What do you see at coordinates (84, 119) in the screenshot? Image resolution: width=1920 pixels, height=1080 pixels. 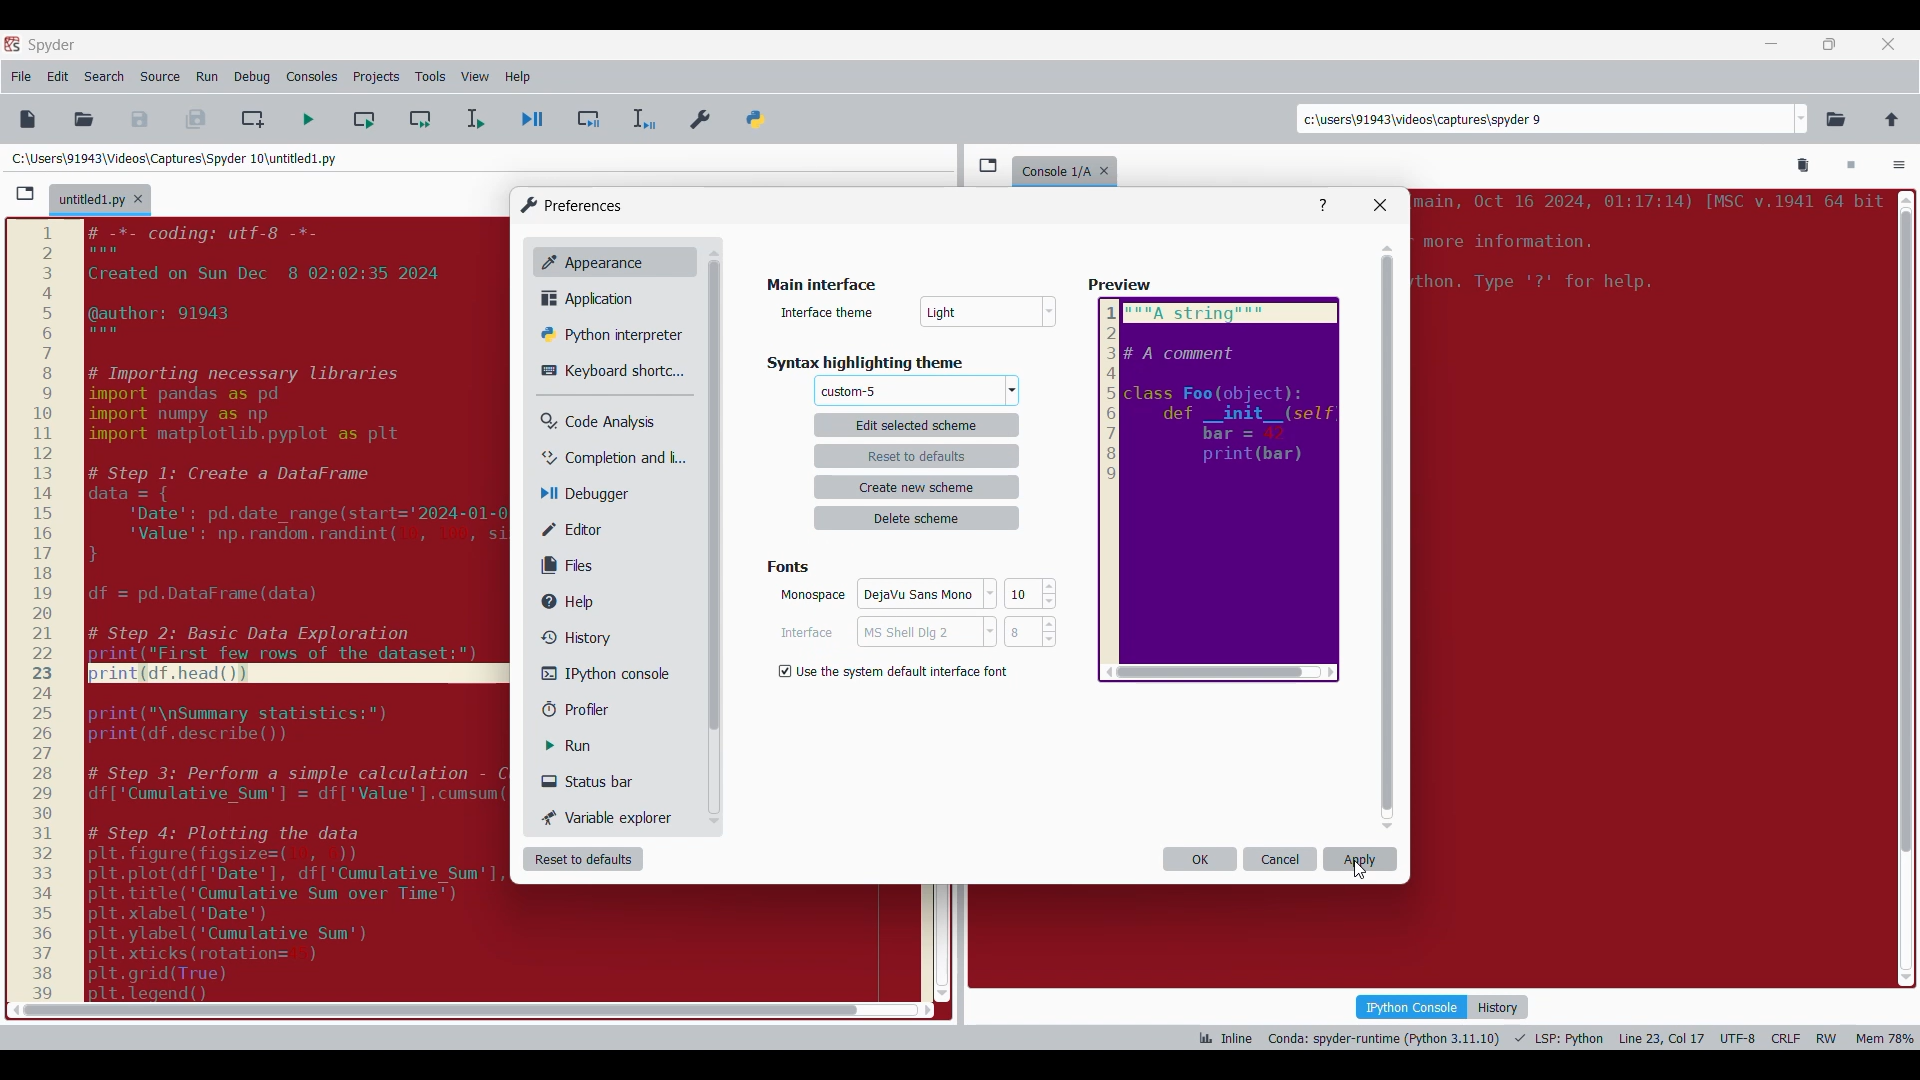 I see `Open` at bounding box center [84, 119].